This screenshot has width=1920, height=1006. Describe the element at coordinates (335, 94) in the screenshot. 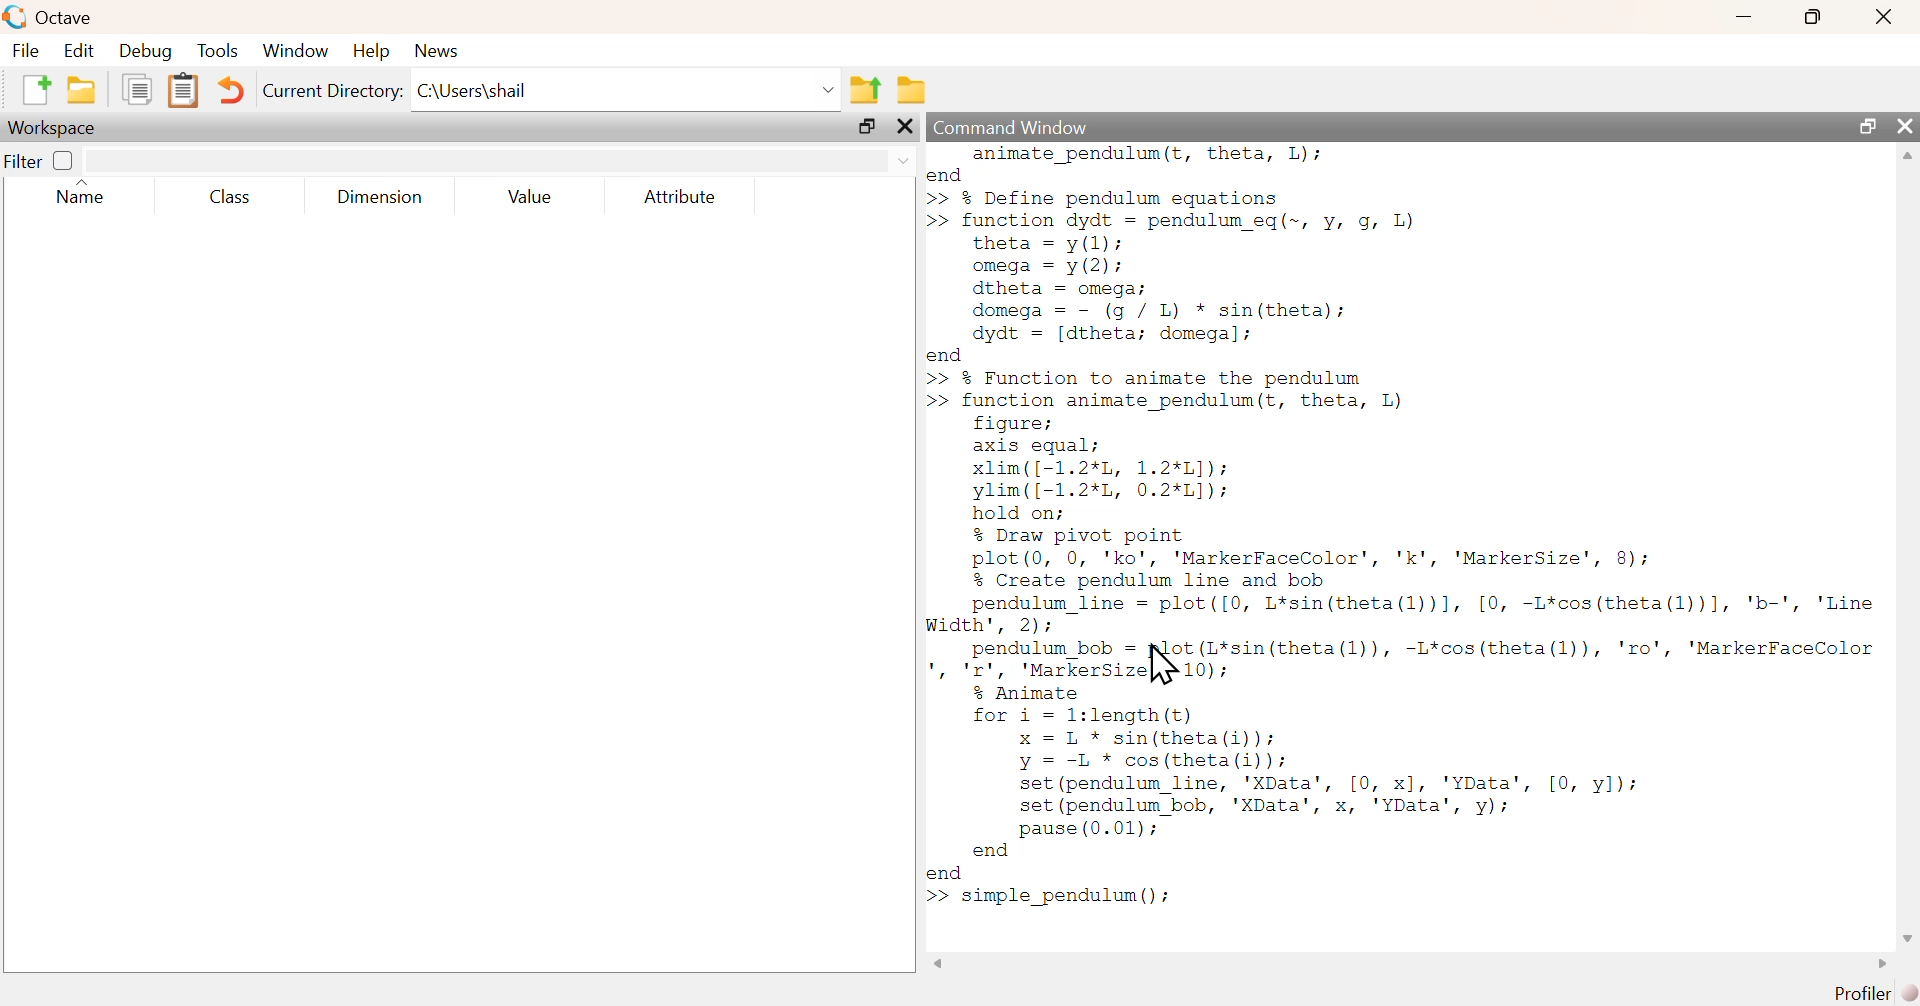

I see `Current Directory:` at that location.